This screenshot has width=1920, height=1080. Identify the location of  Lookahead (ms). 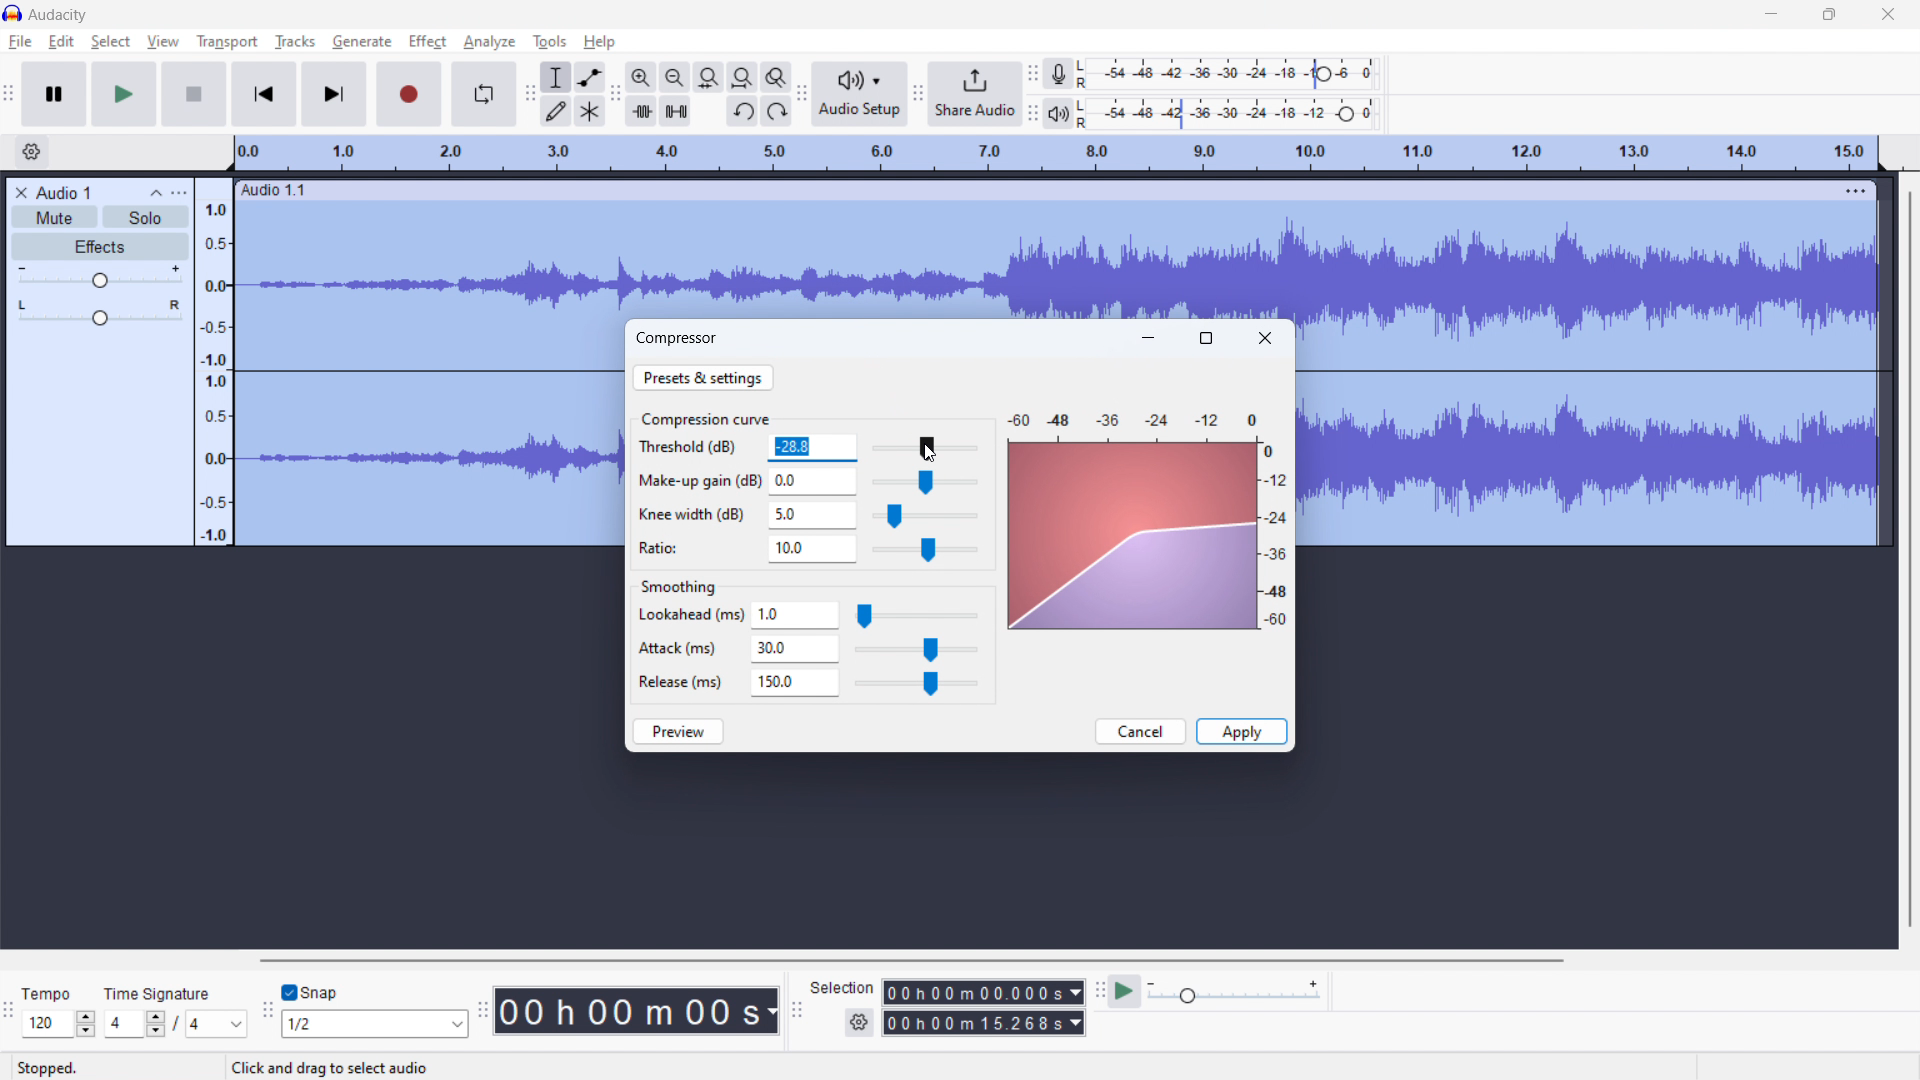
(690, 616).